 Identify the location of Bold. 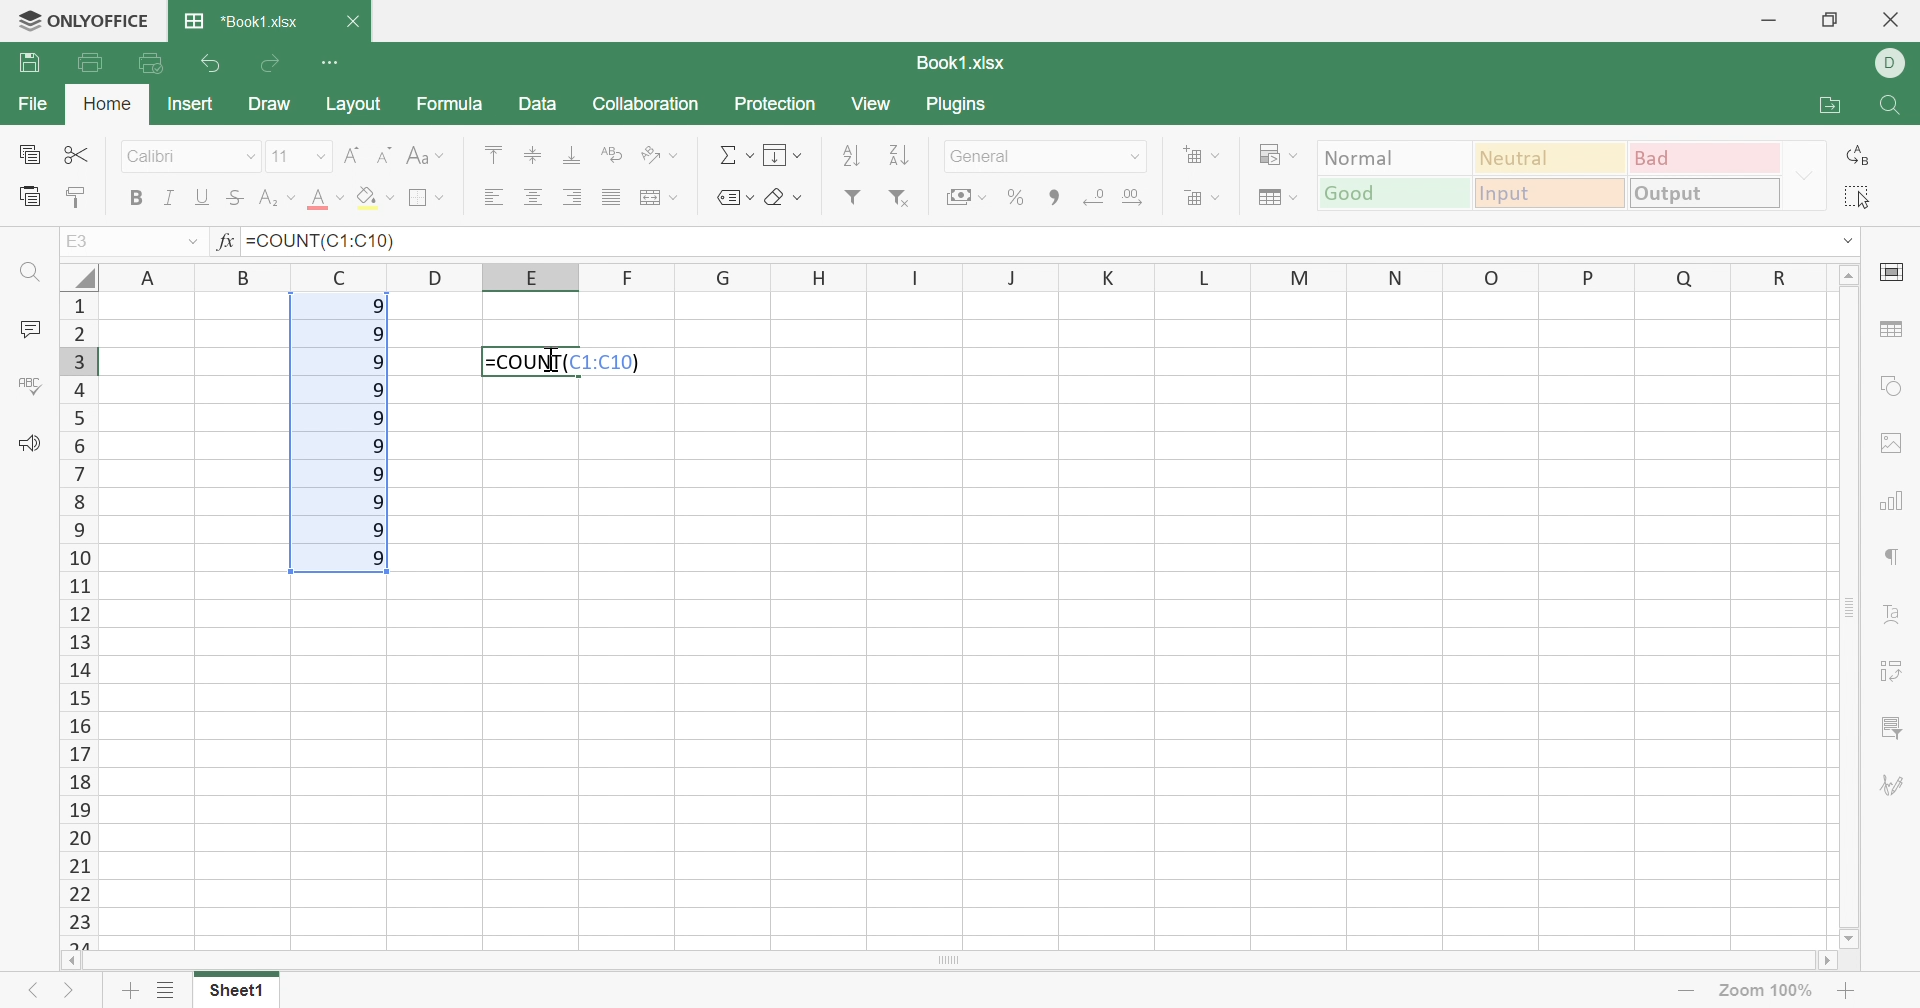
(137, 198).